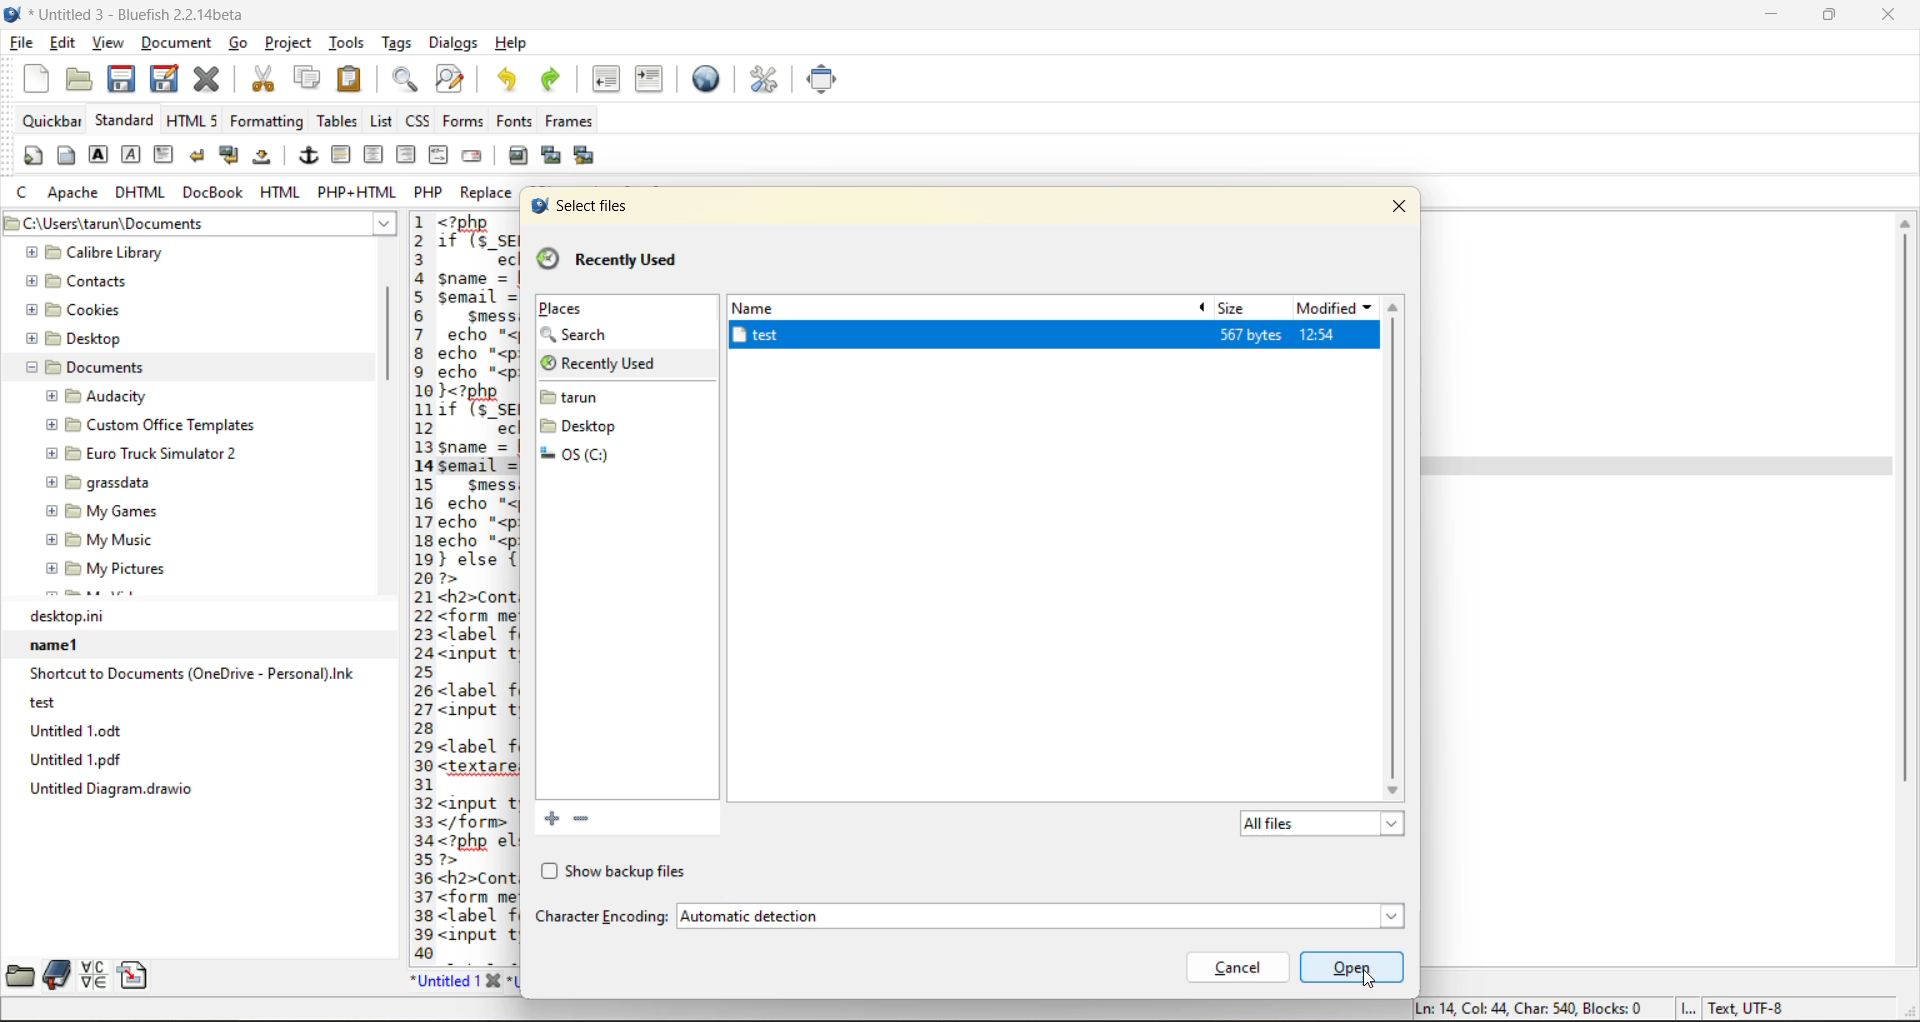 The height and width of the screenshot is (1022, 1920). What do you see at coordinates (375, 155) in the screenshot?
I see `center` at bounding box center [375, 155].